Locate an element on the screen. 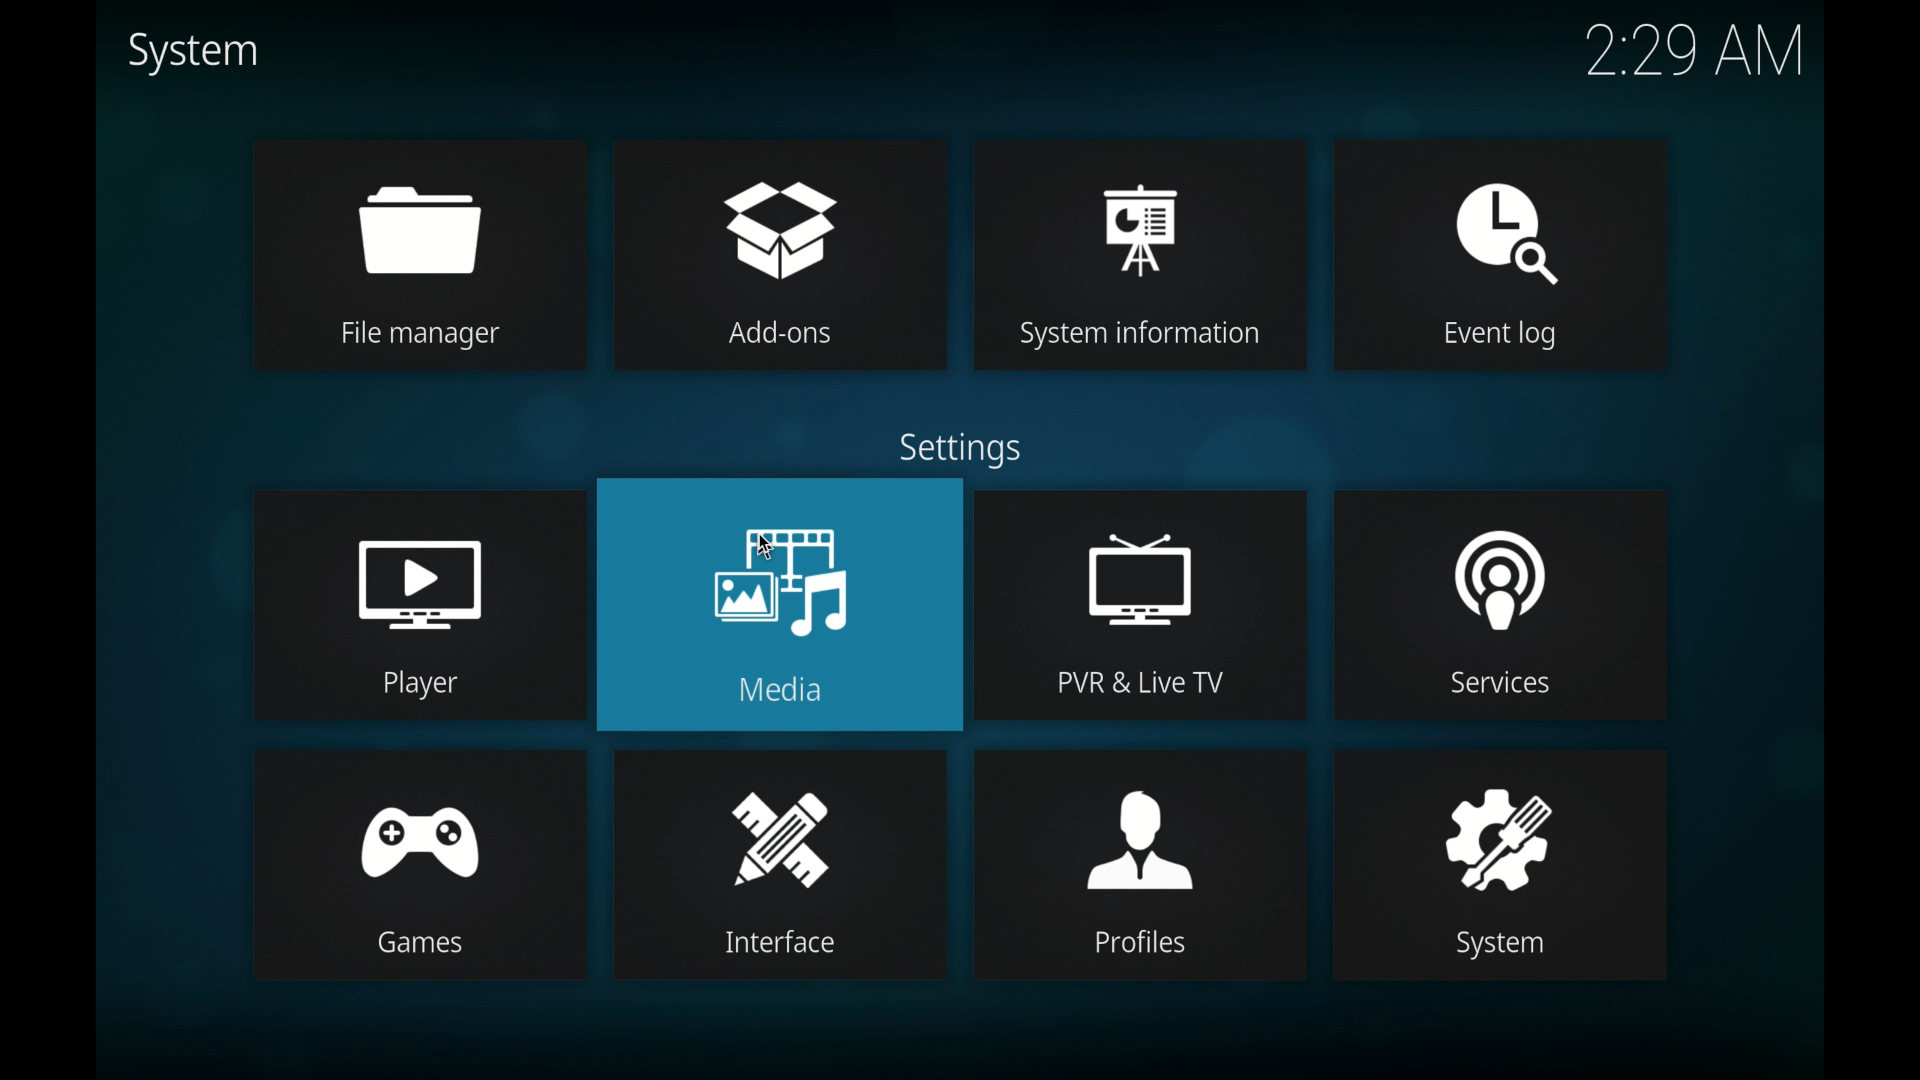 This screenshot has width=1920, height=1080. games is located at coordinates (425, 941).